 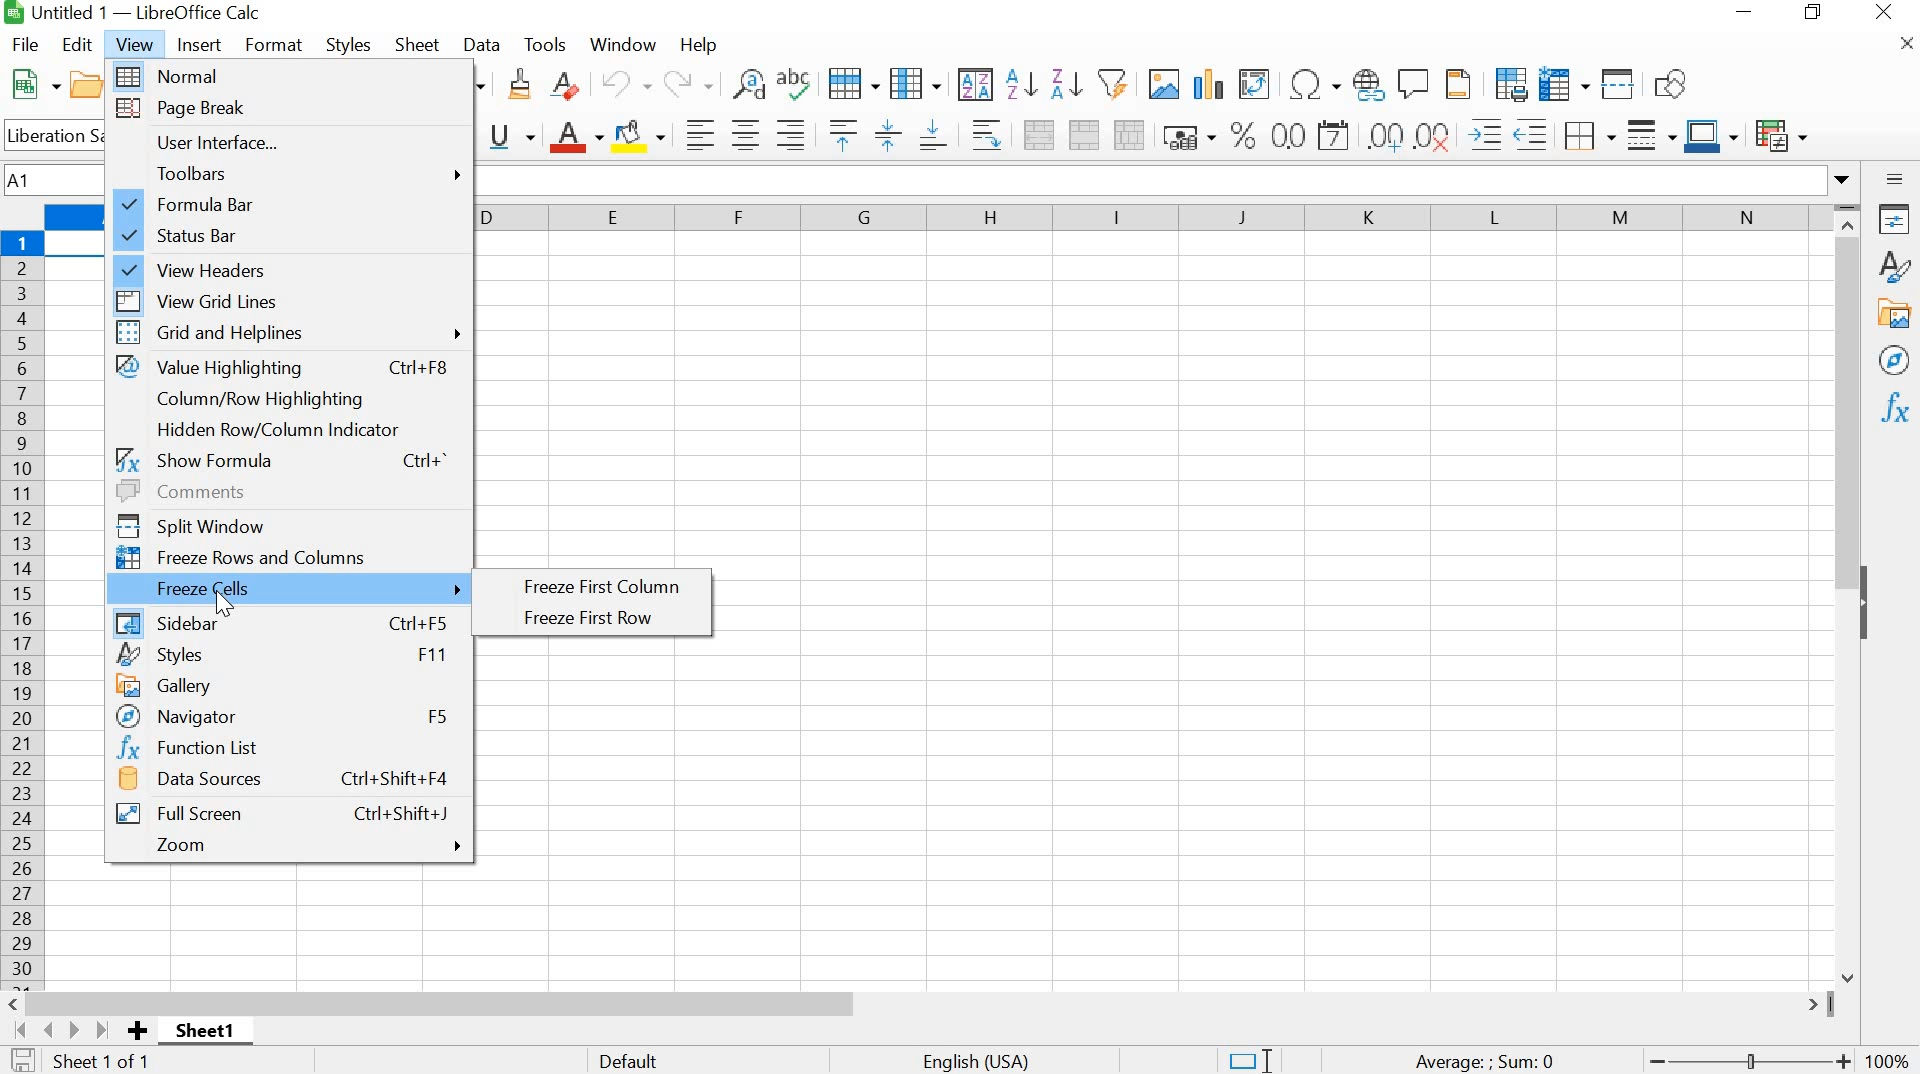 I want to click on INSERT OR EDIT PIVOT TABLE, so click(x=1254, y=84).